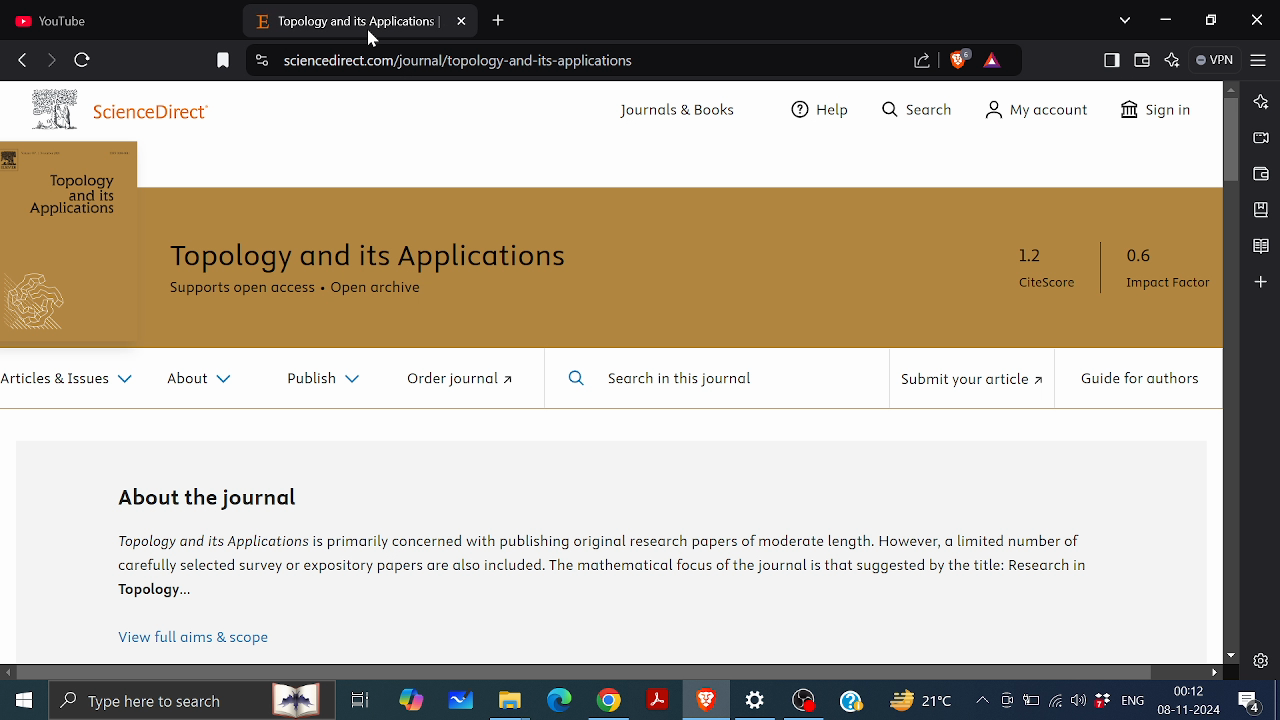 The image size is (1280, 720). What do you see at coordinates (9, 673) in the screenshot?
I see `Move left` at bounding box center [9, 673].